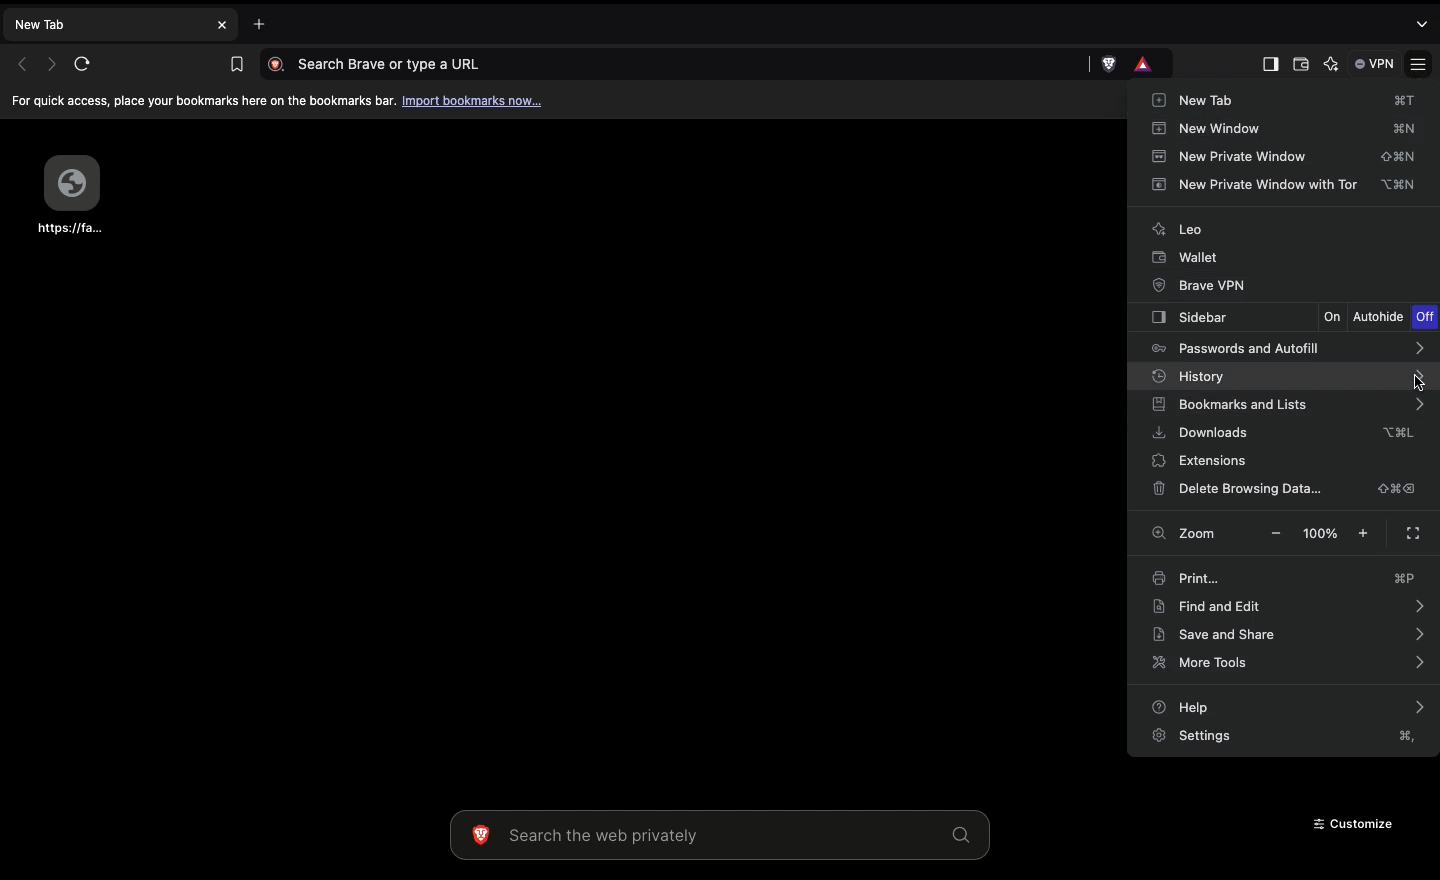 The image size is (1440, 880). I want to click on Downloads, so click(1273, 434).